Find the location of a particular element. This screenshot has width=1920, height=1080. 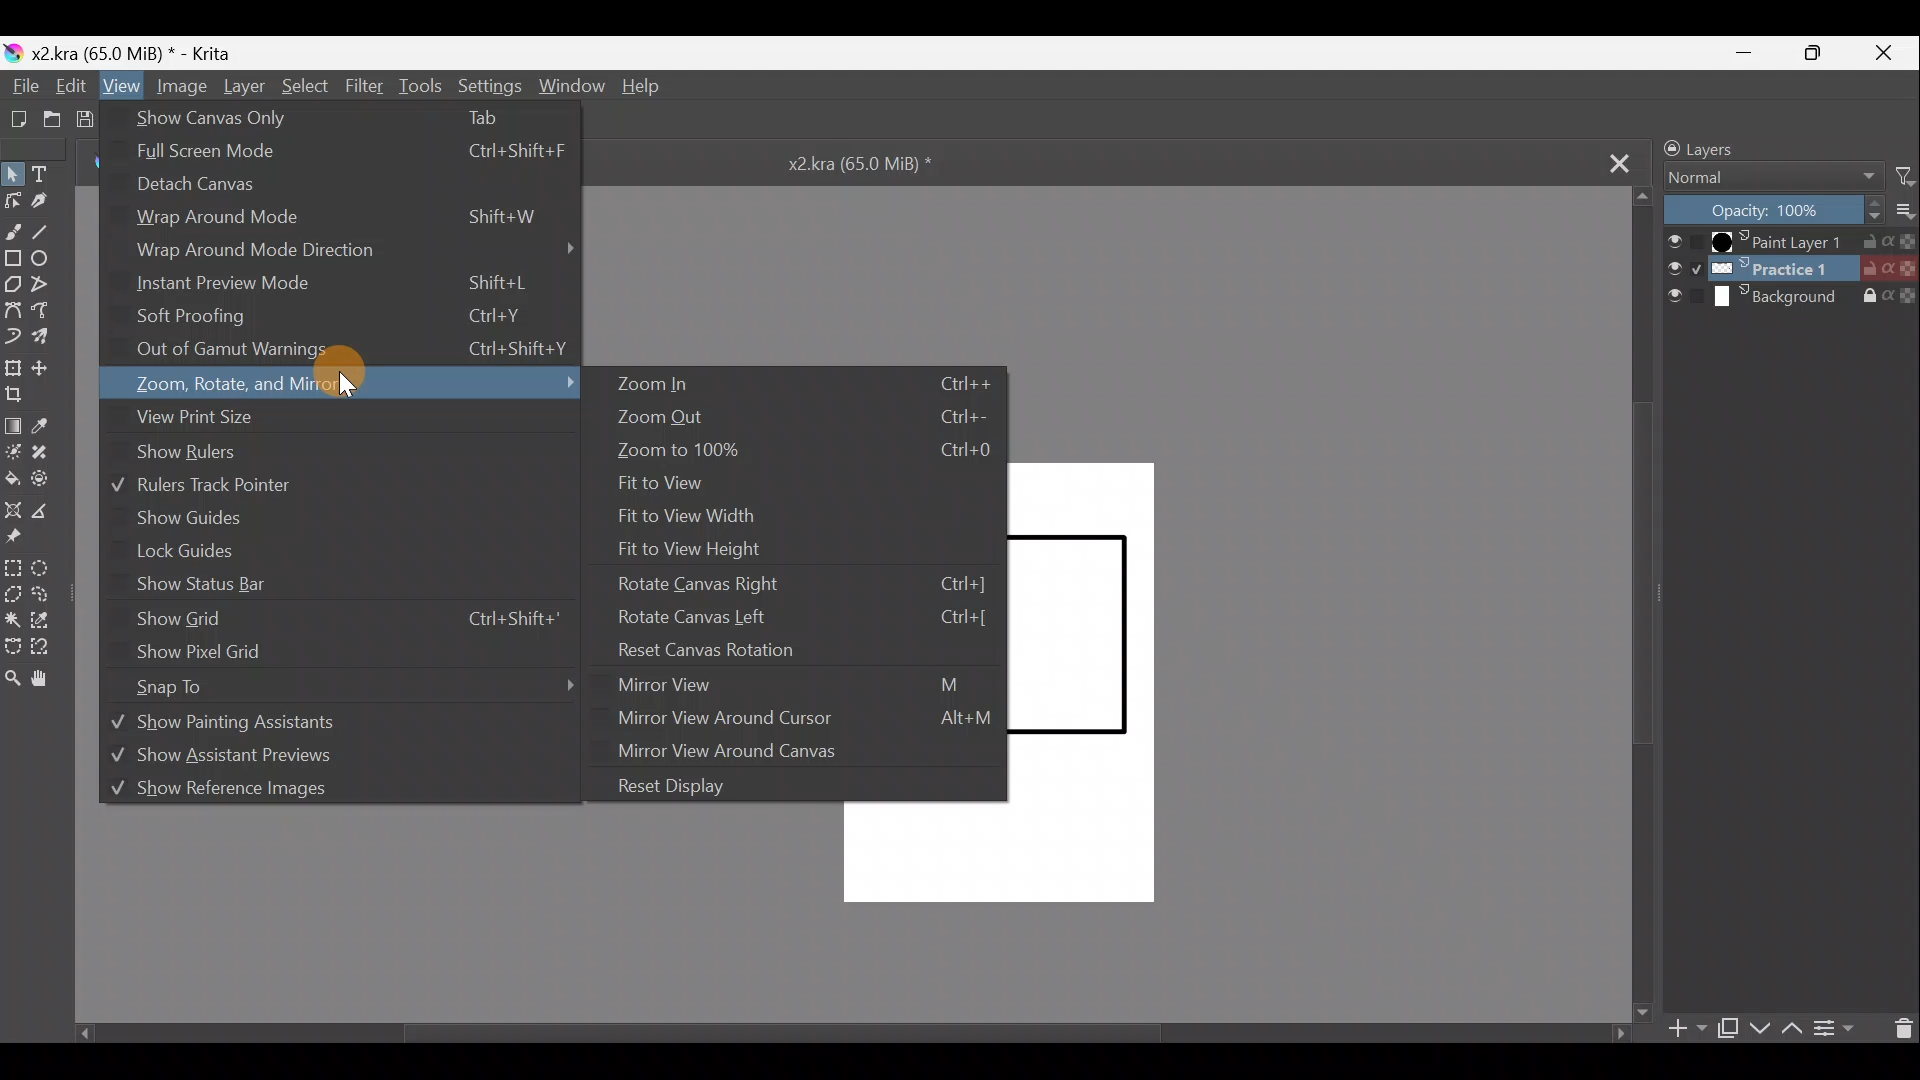

Dynamic brush tool is located at coordinates (16, 336).